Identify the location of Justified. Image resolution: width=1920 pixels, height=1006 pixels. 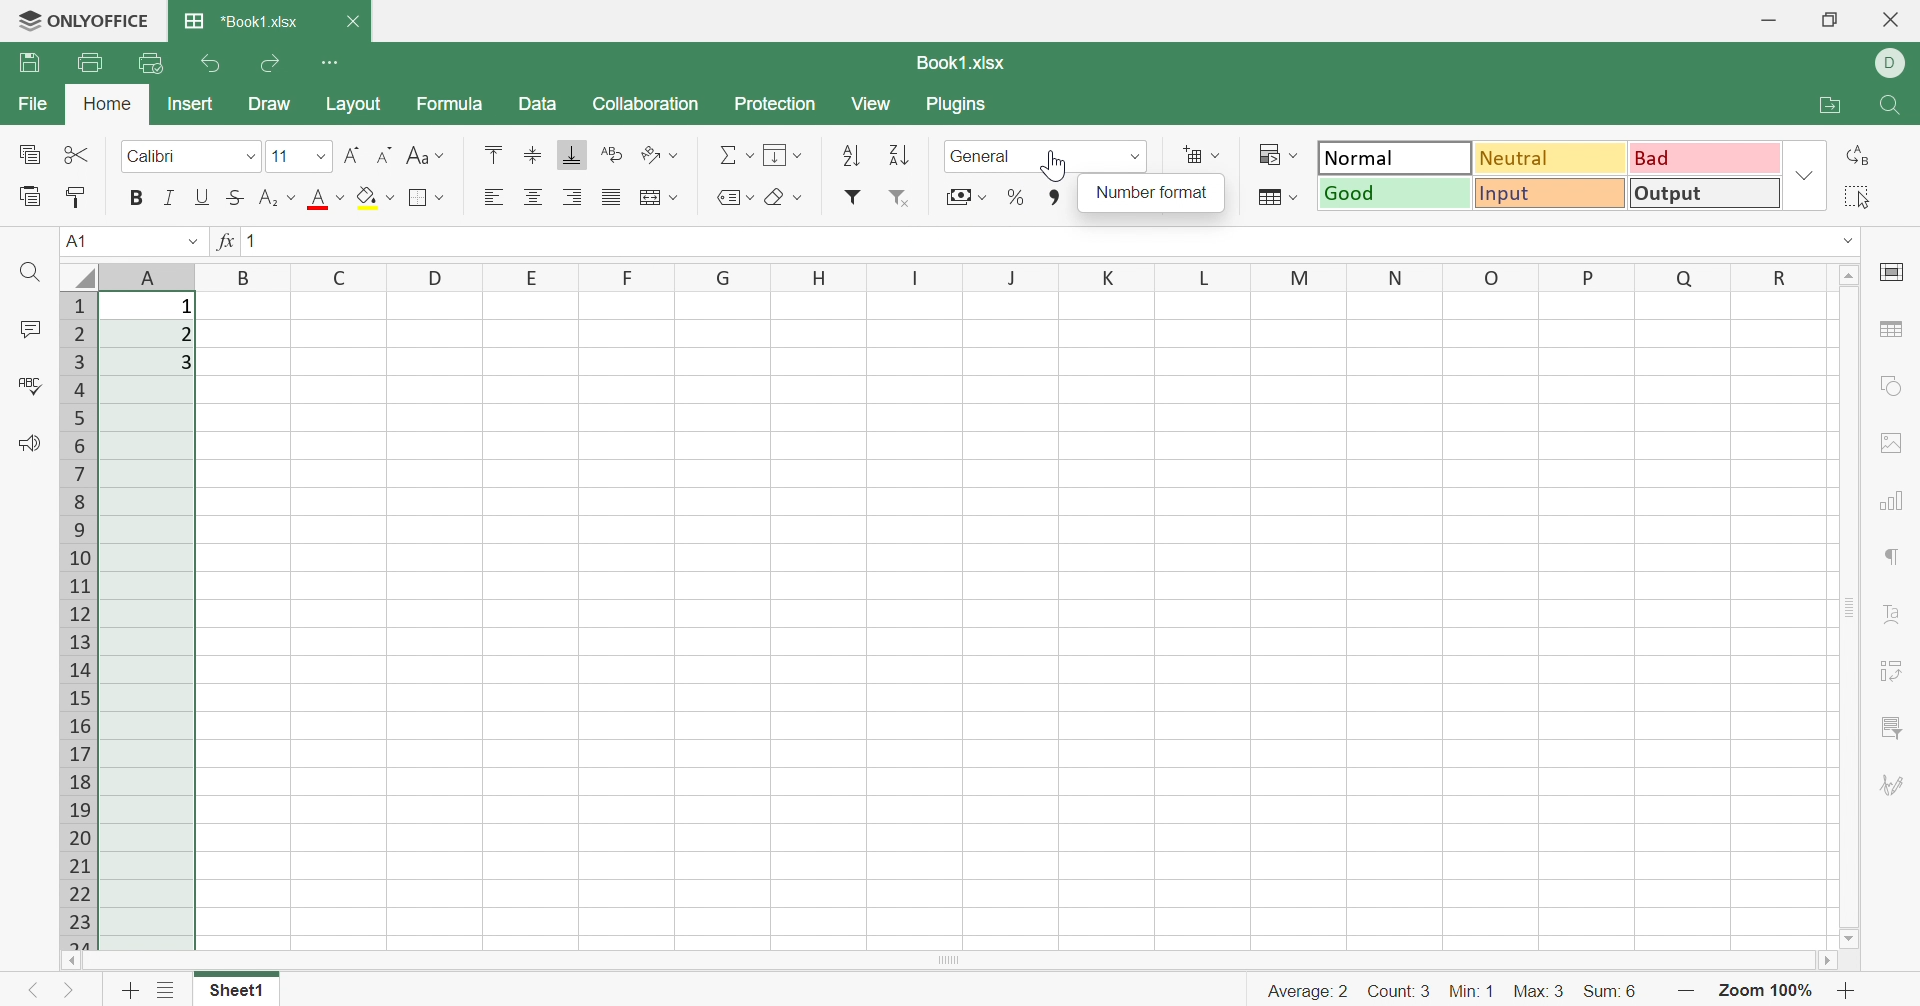
(613, 196).